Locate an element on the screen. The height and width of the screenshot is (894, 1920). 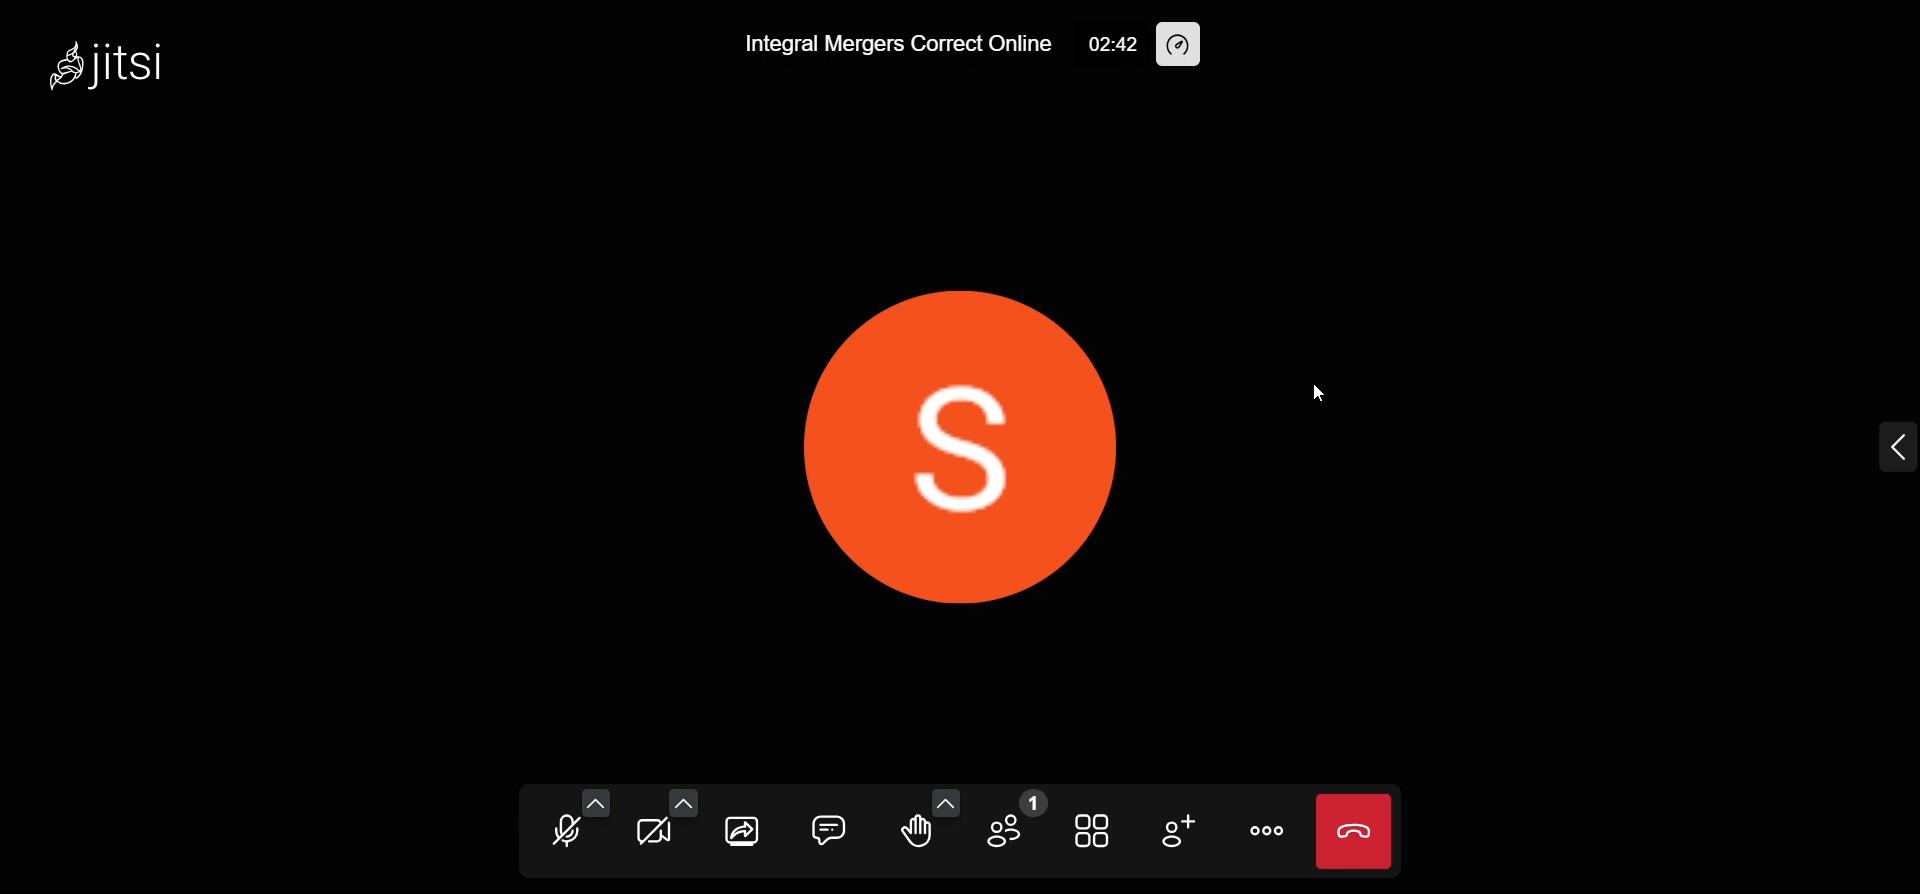
start camera is located at coordinates (653, 835).